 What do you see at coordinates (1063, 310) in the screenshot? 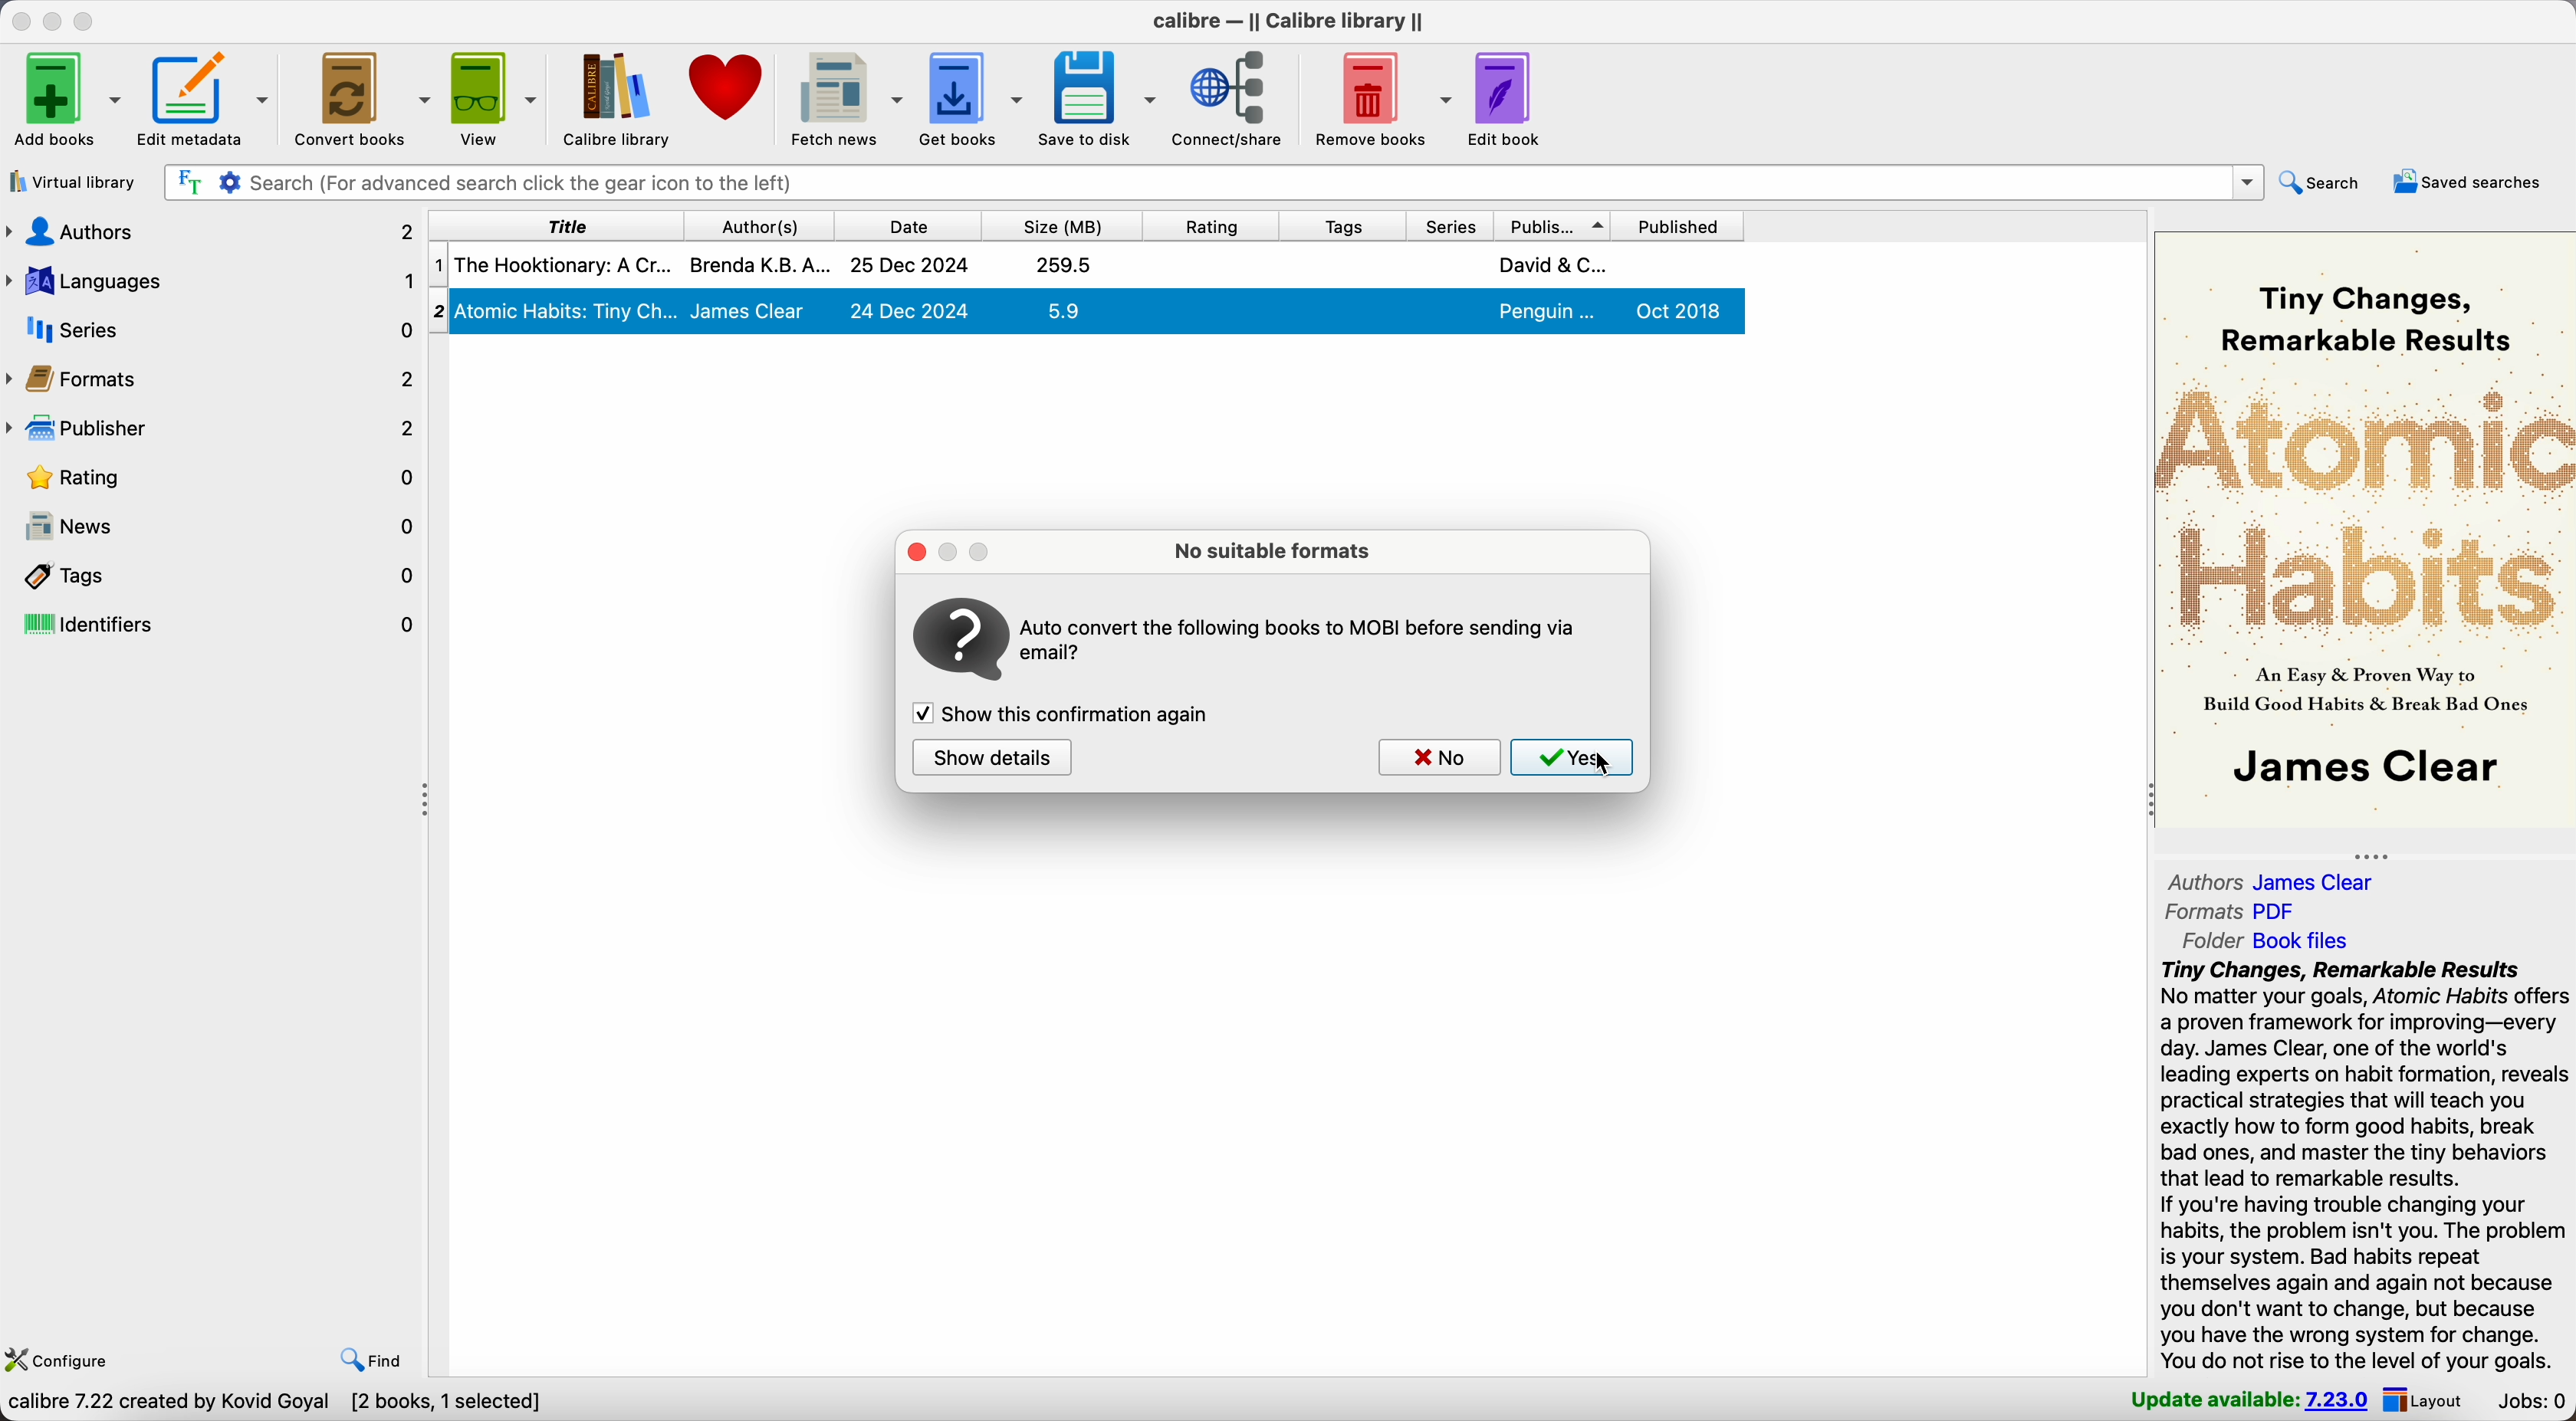
I see `5.9` at bounding box center [1063, 310].